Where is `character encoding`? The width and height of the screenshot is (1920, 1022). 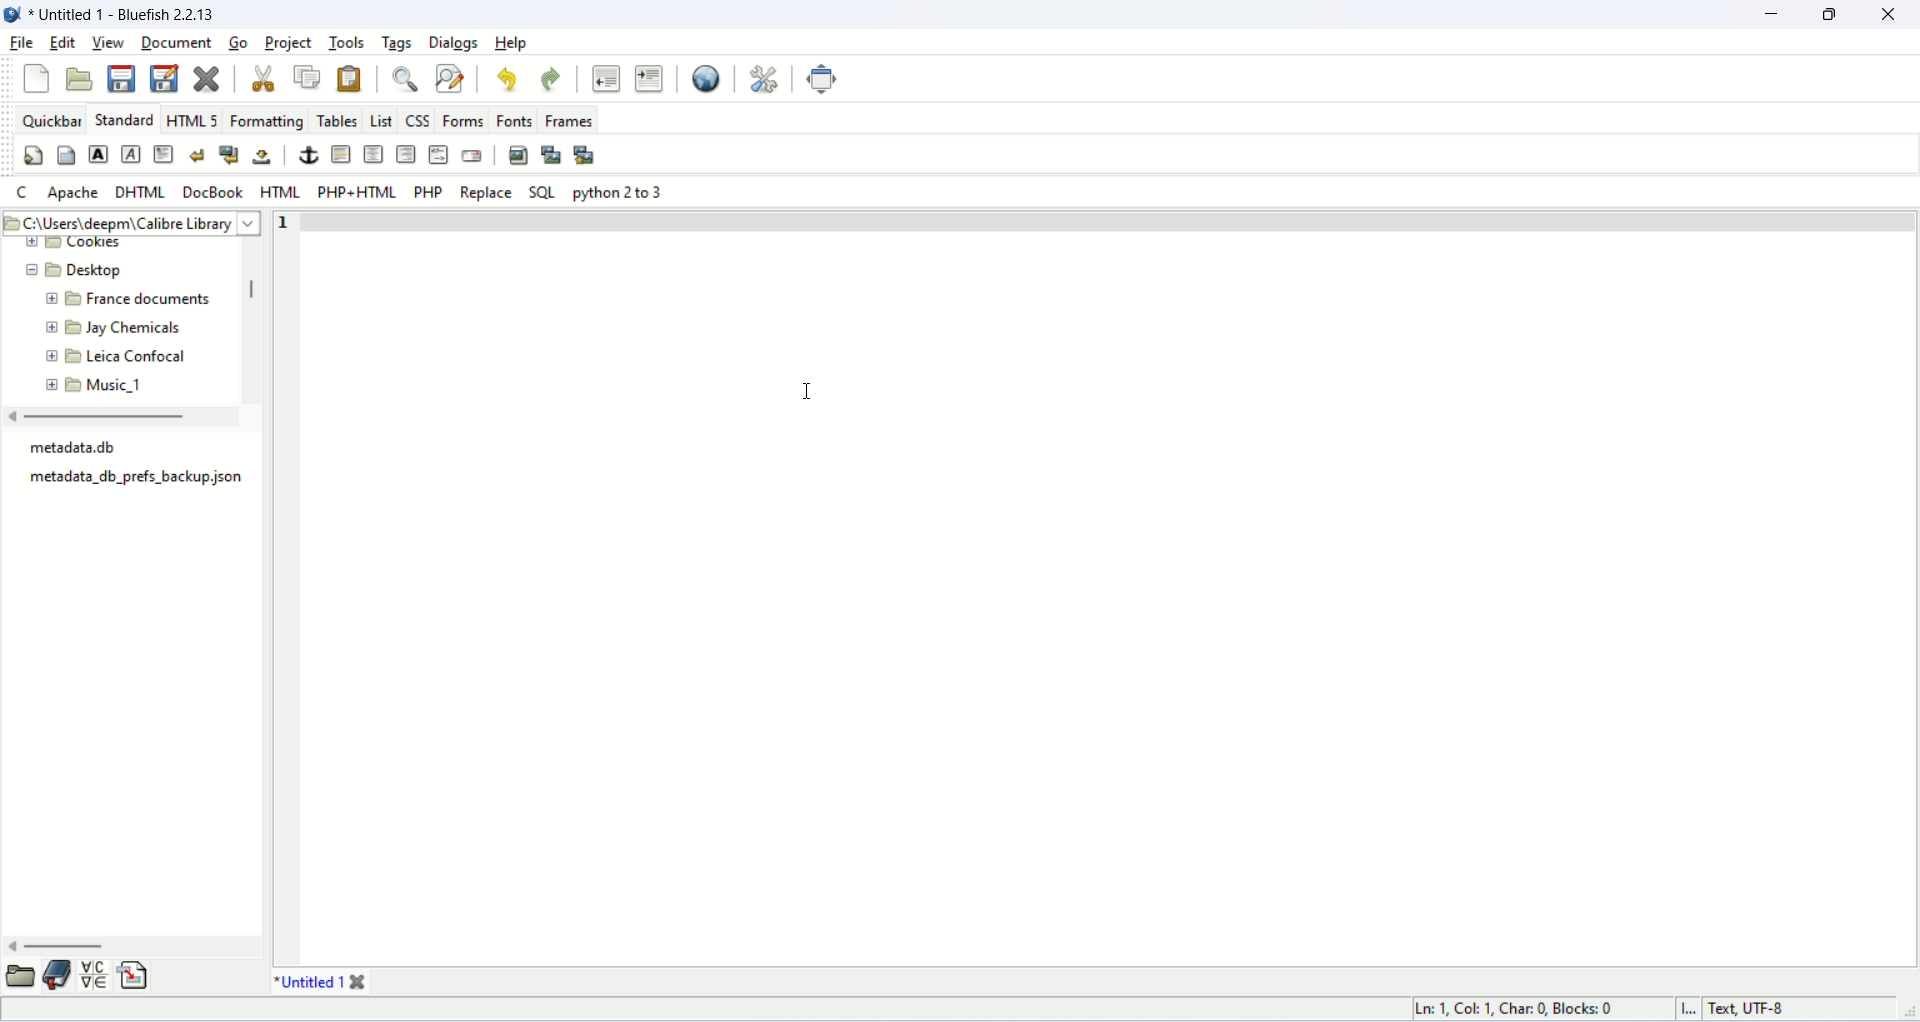 character encoding is located at coordinates (1749, 1010).